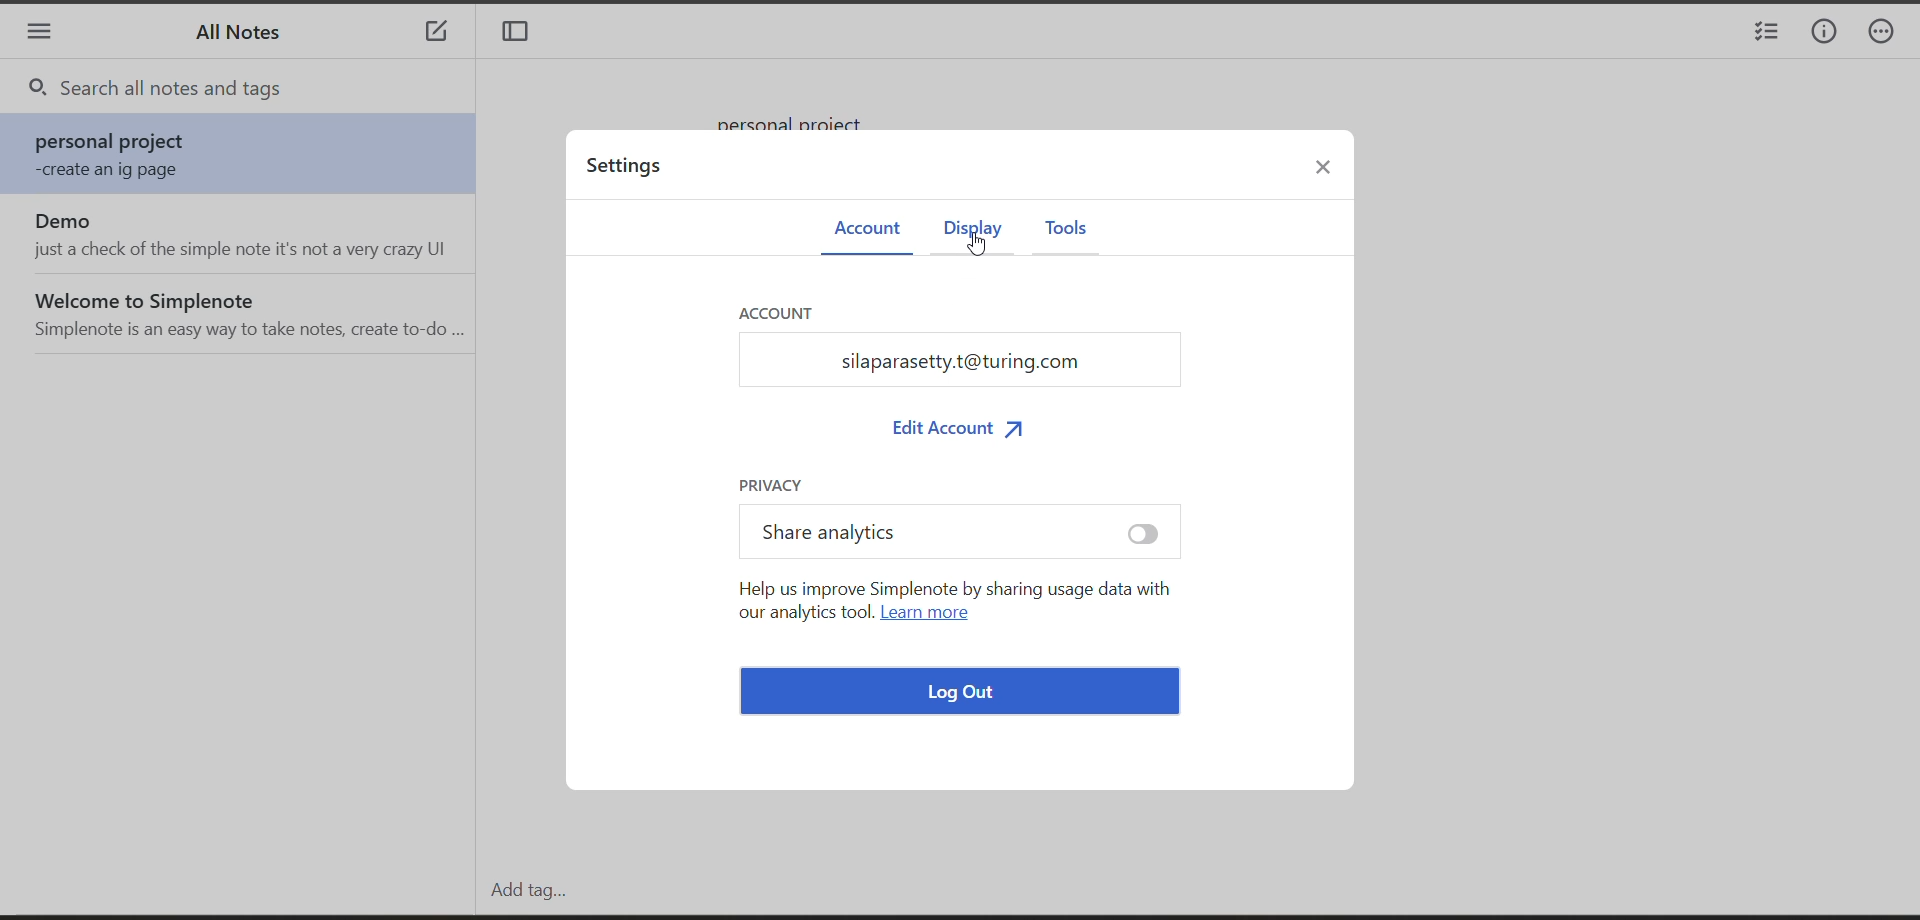 This screenshot has height=920, width=1920. What do you see at coordinates (960, 428) in the screenshot?
I see `edit account` at bounding box center [960, 428].